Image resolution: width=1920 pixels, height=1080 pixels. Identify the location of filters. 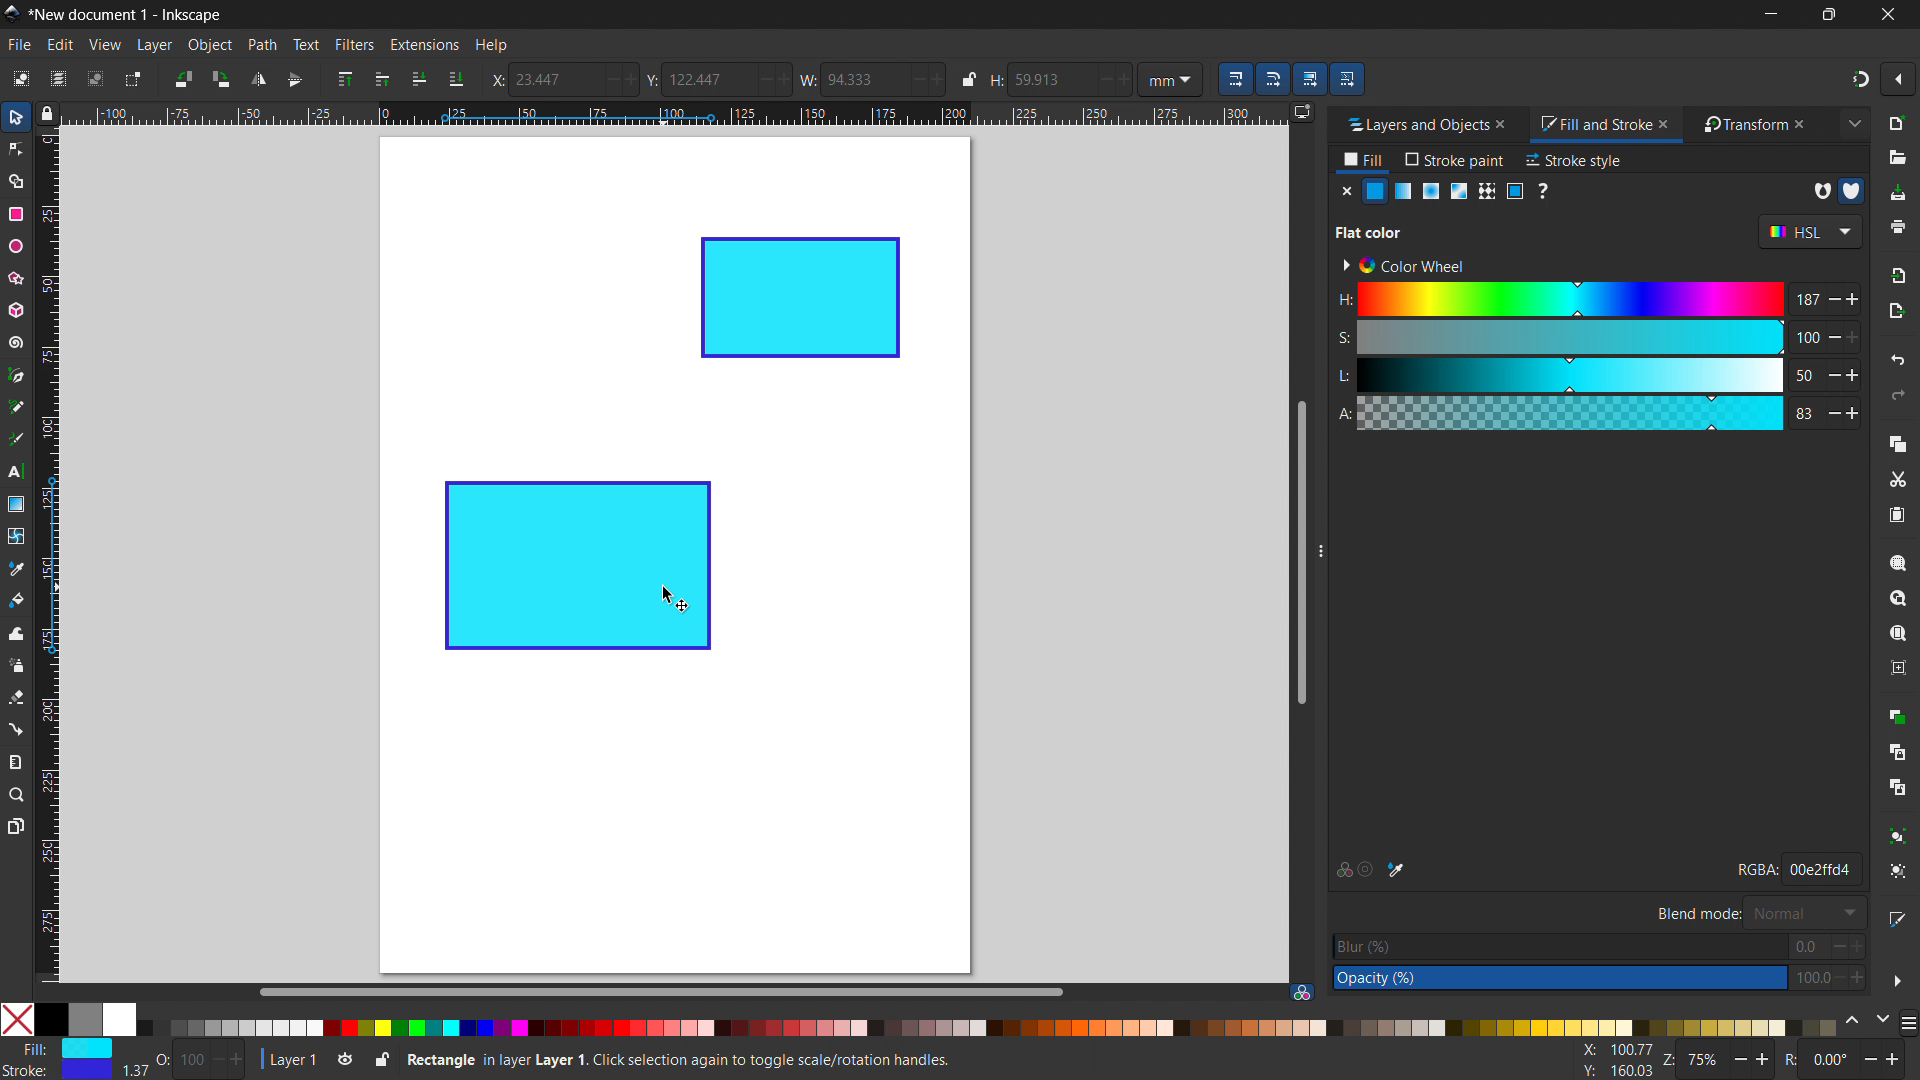
(355, 44).